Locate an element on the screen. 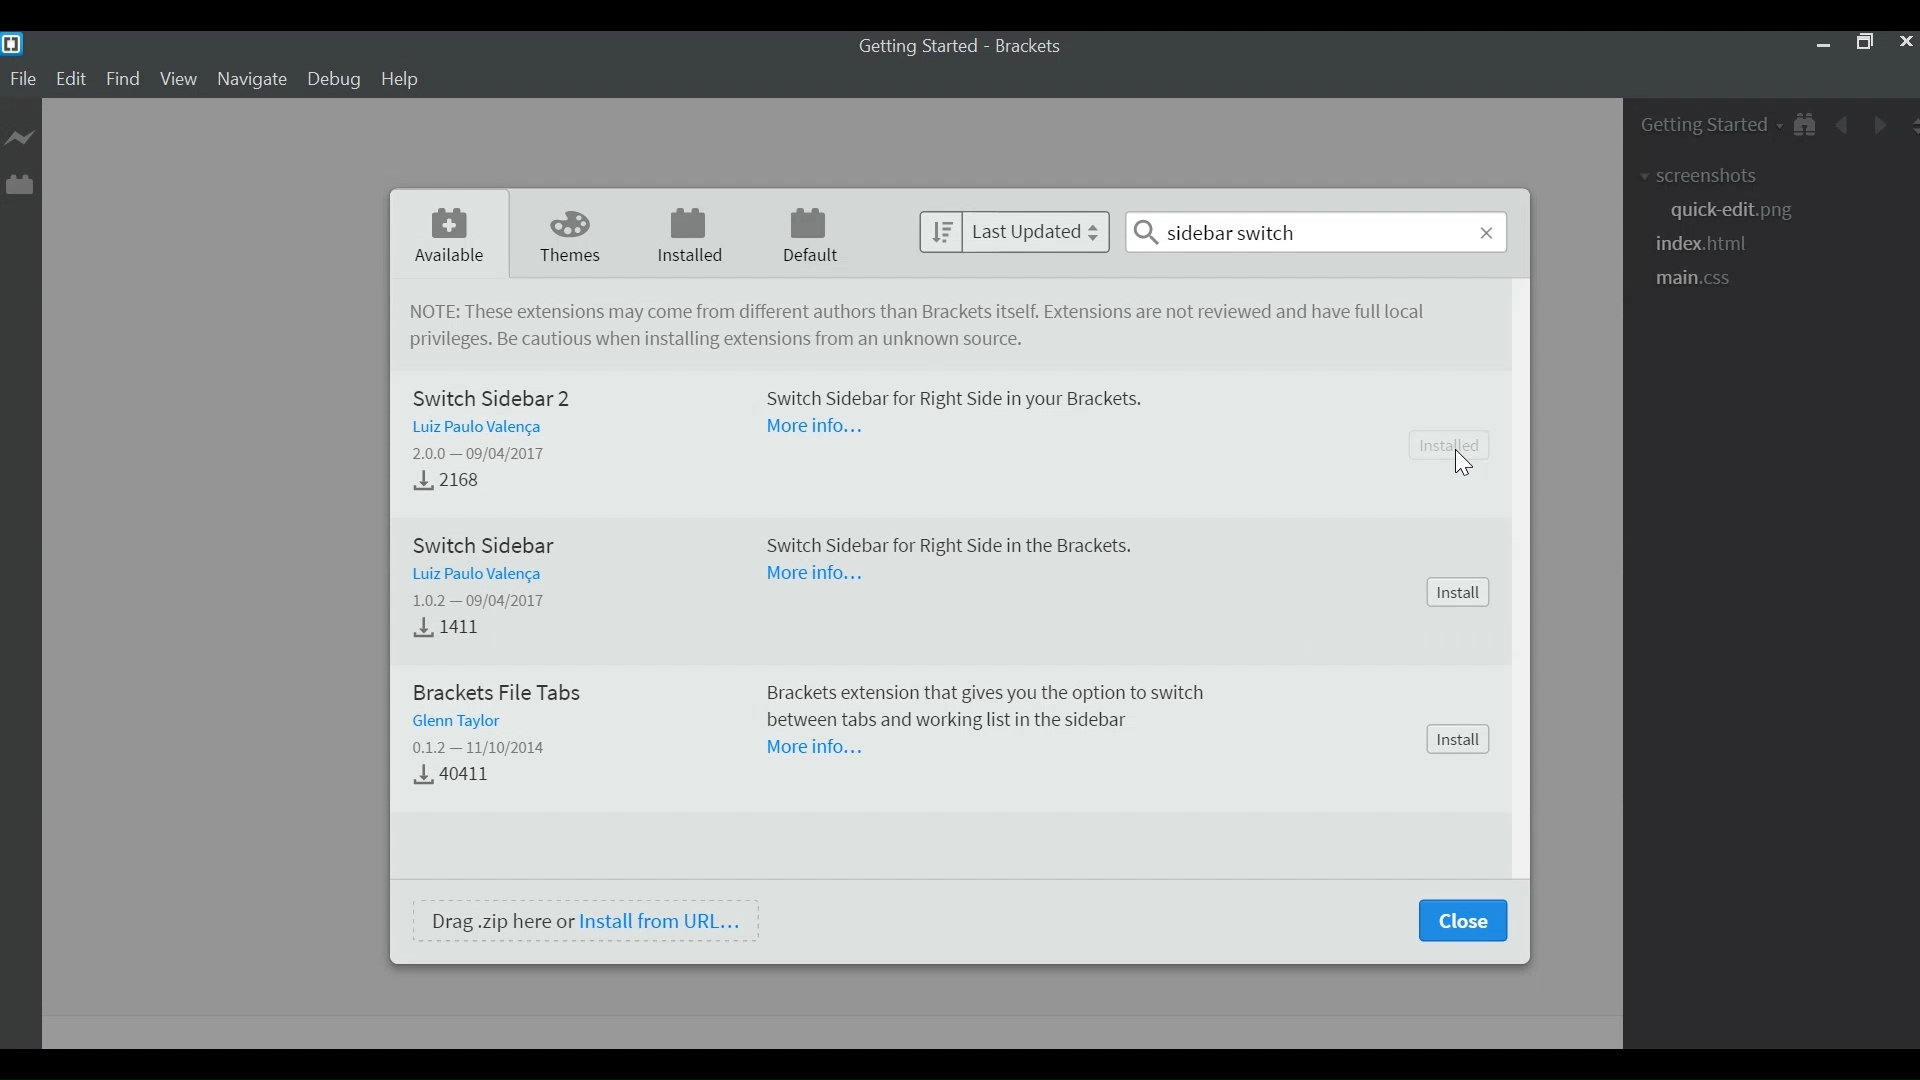 The height and width of the screenshot is (1080, 1920). Default is located at coordinates (809, 234).